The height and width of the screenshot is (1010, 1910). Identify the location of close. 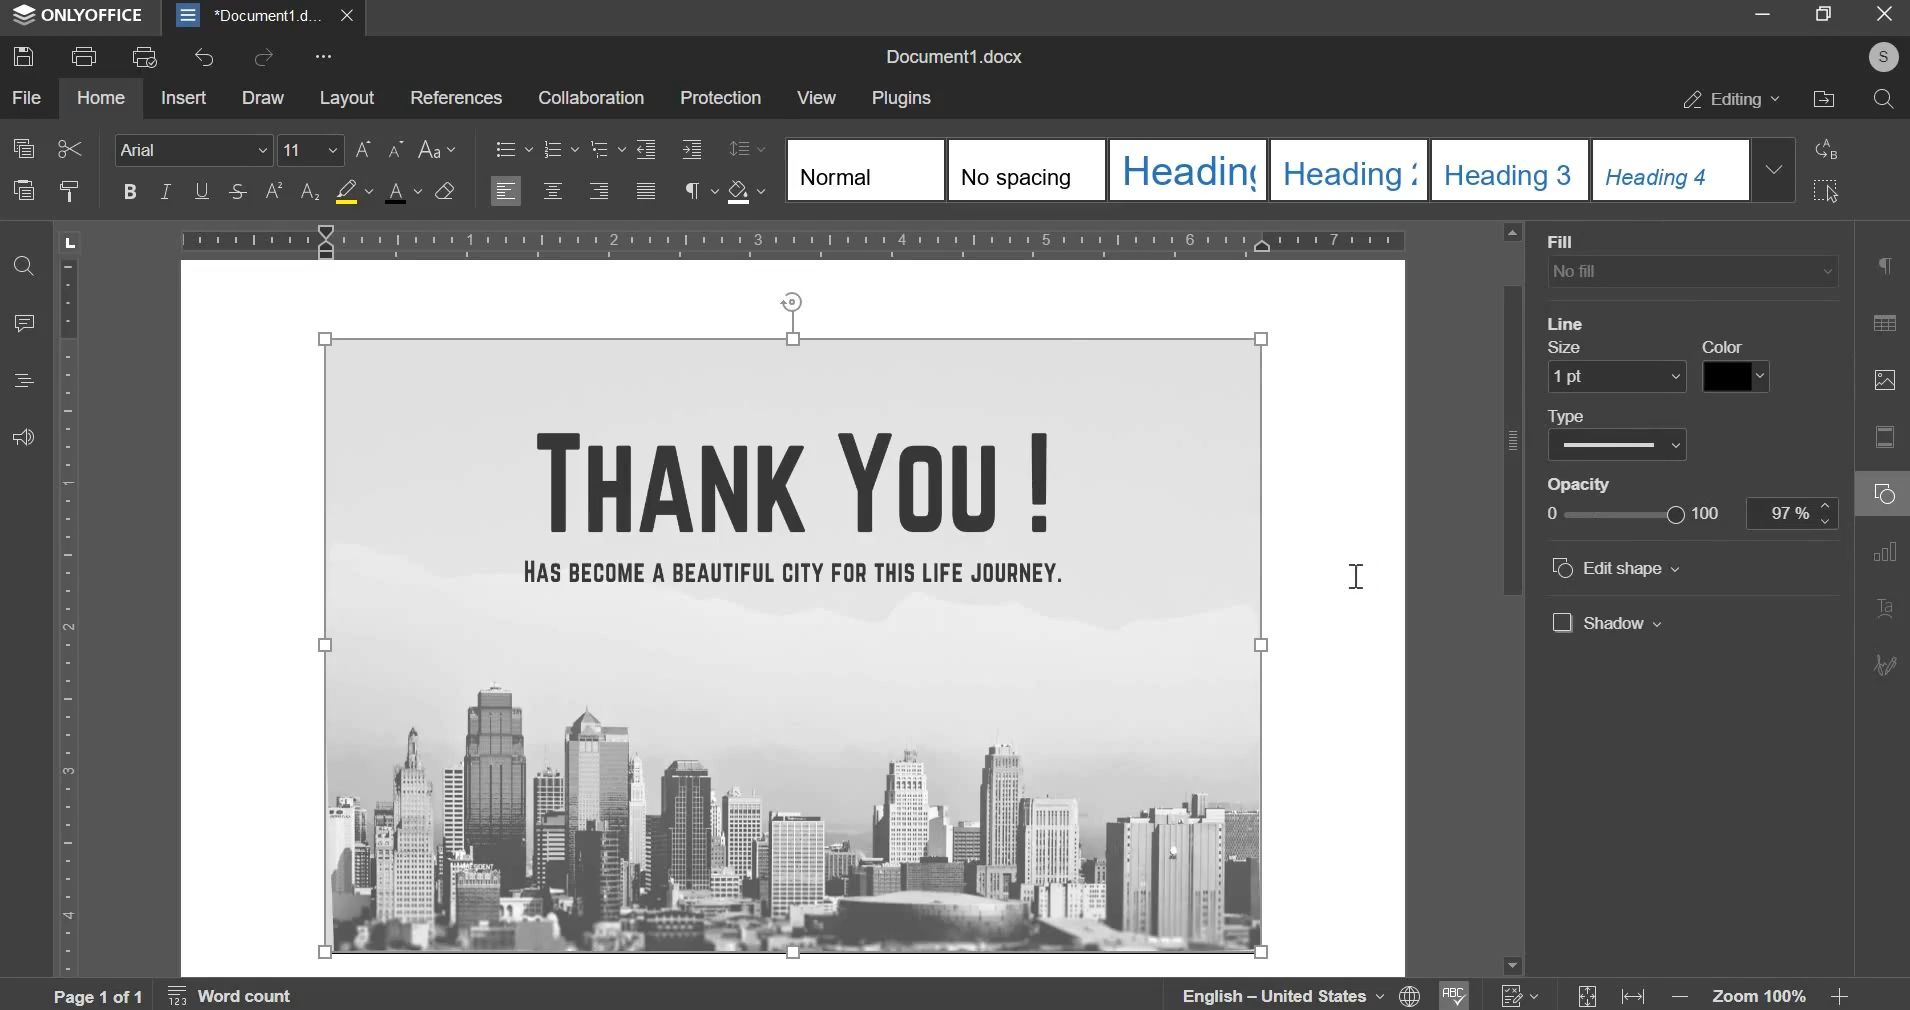
(1880, 15).